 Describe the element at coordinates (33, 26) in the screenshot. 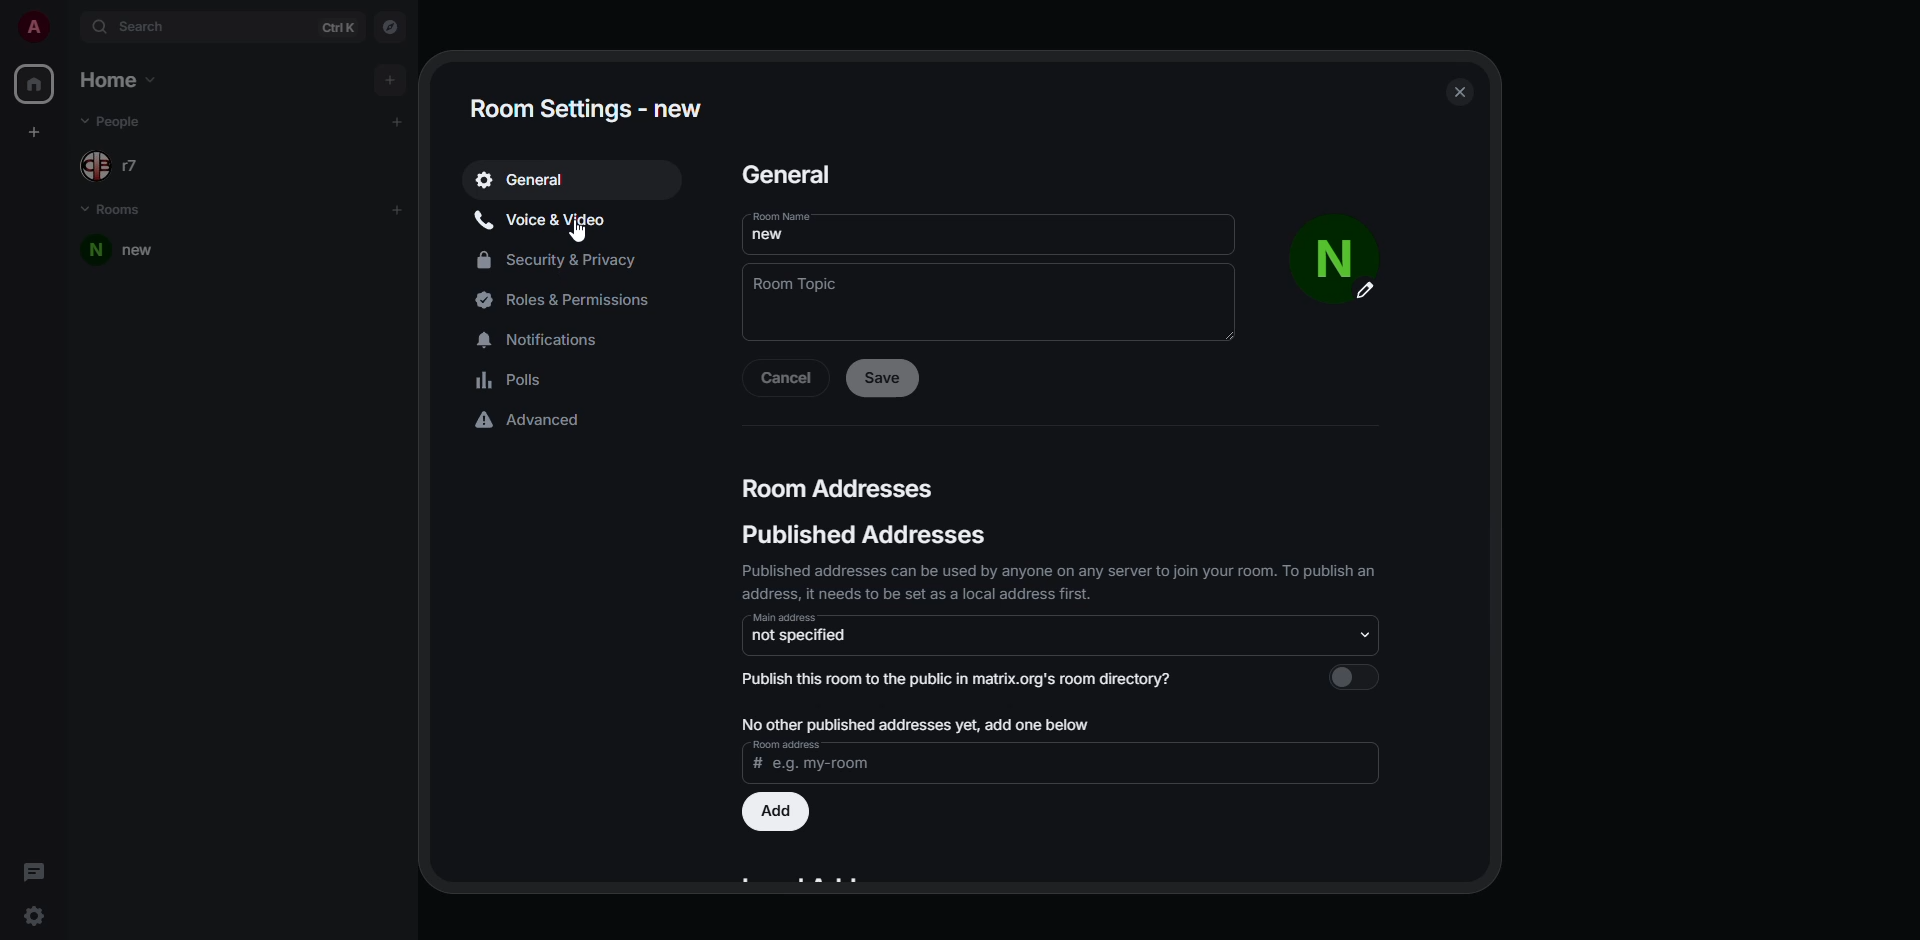

I see `profile` at that location.